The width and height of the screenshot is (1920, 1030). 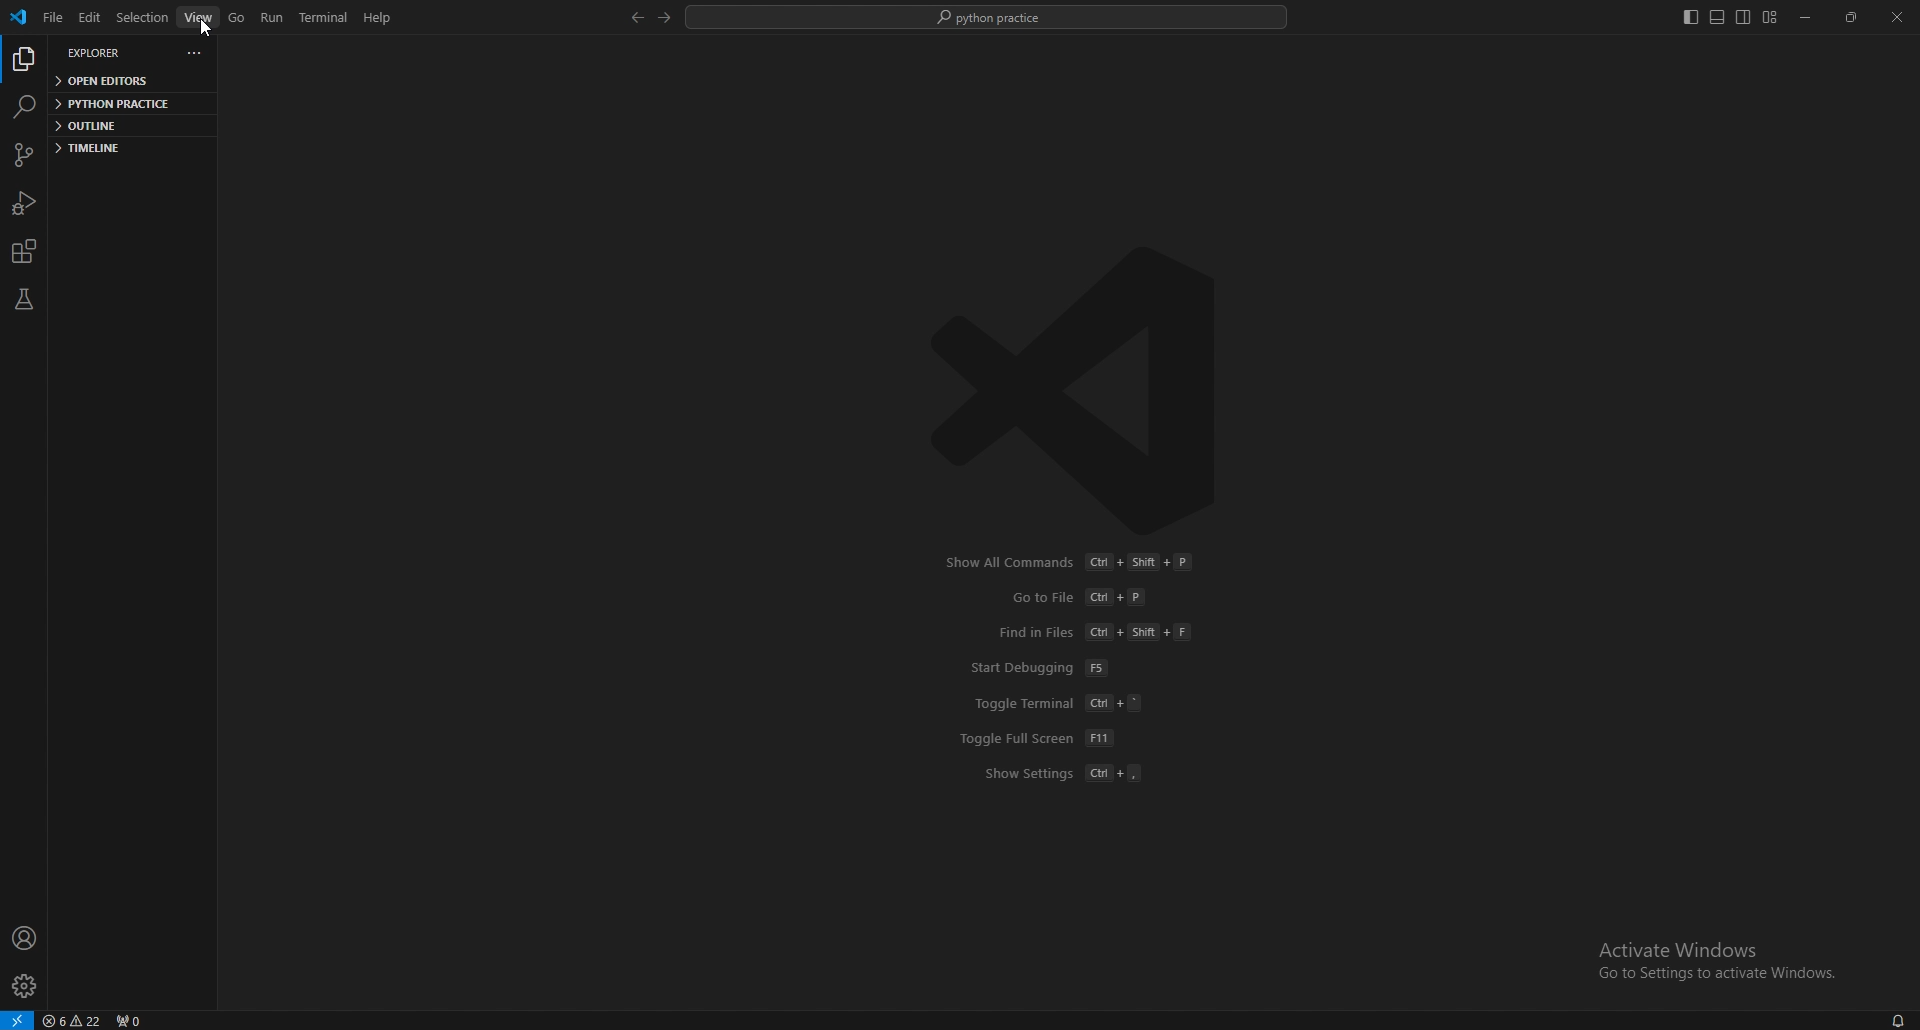 What do you see at coordinates (1044, 669) in the screenshot?
I see `start debugging f5` at bounding box center [1044, 669].